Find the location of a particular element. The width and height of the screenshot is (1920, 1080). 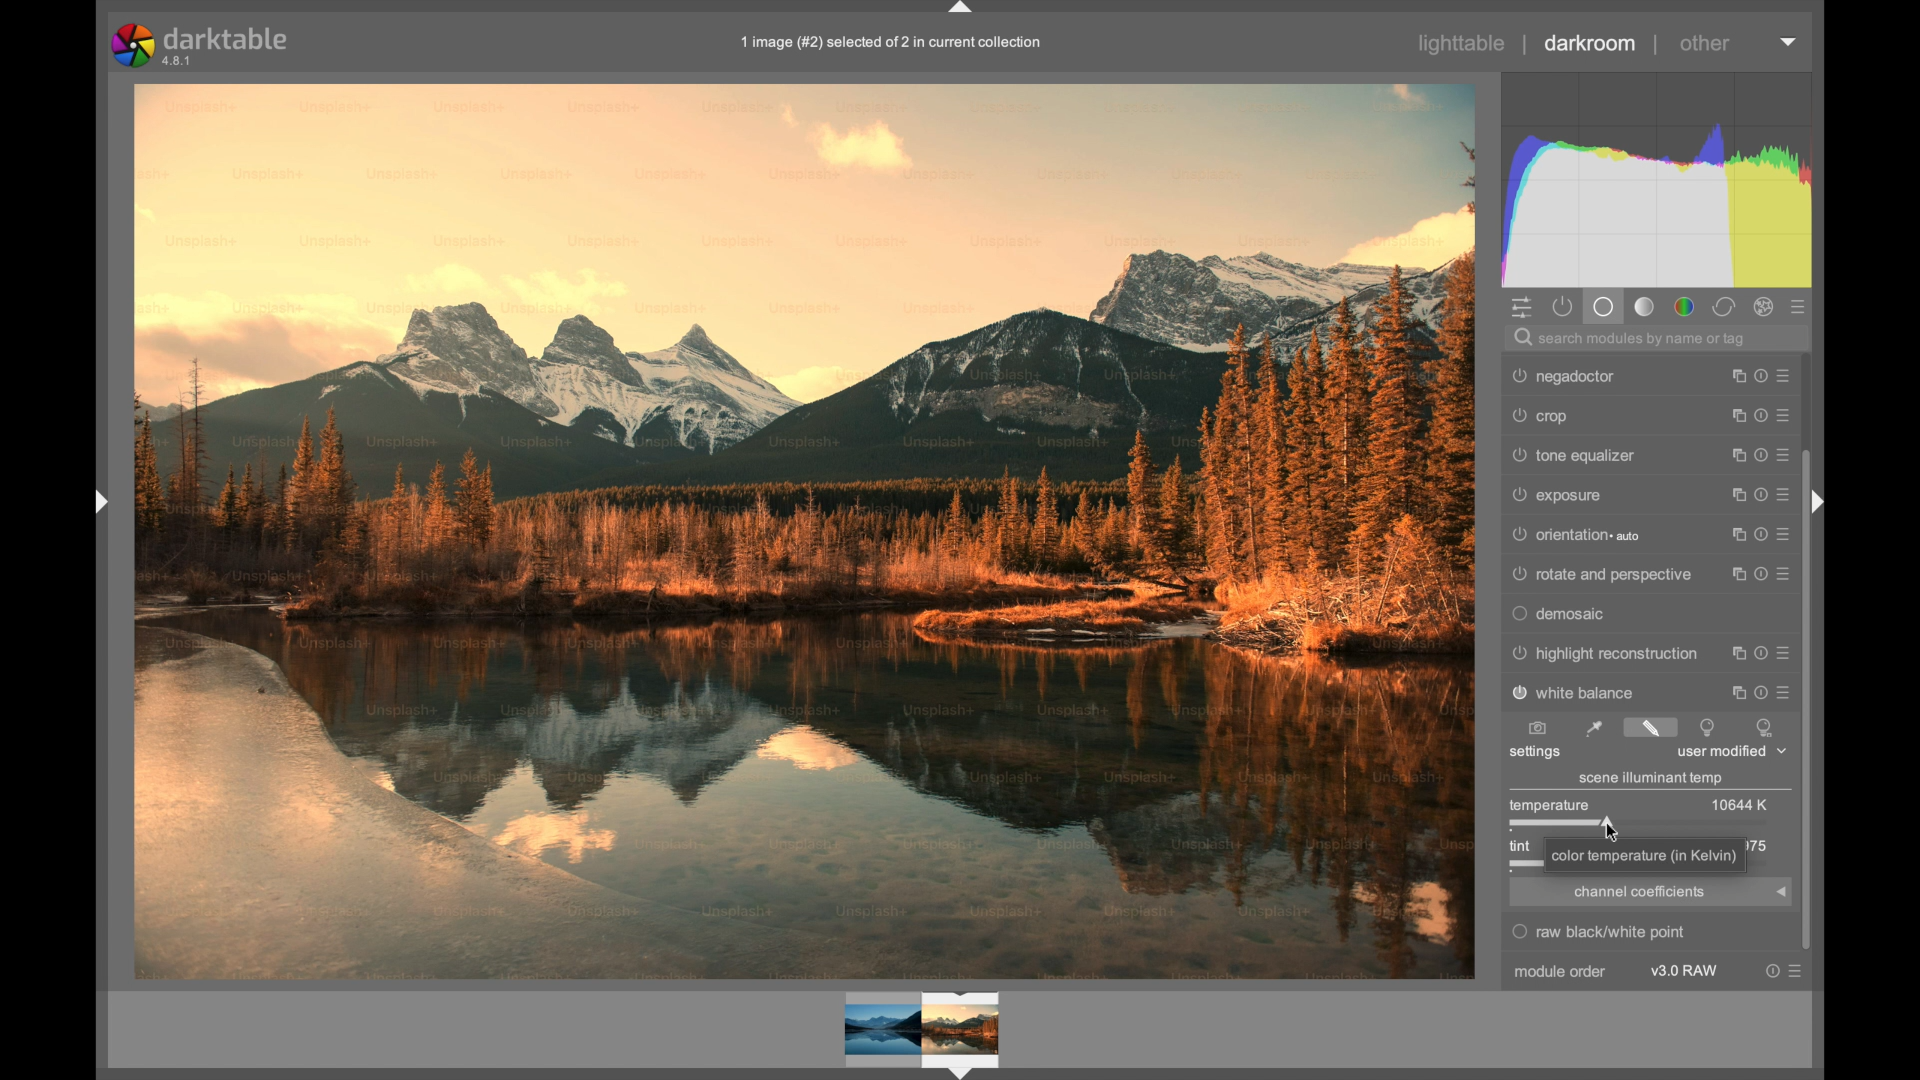

presets is located at coordinates (1789, 490).